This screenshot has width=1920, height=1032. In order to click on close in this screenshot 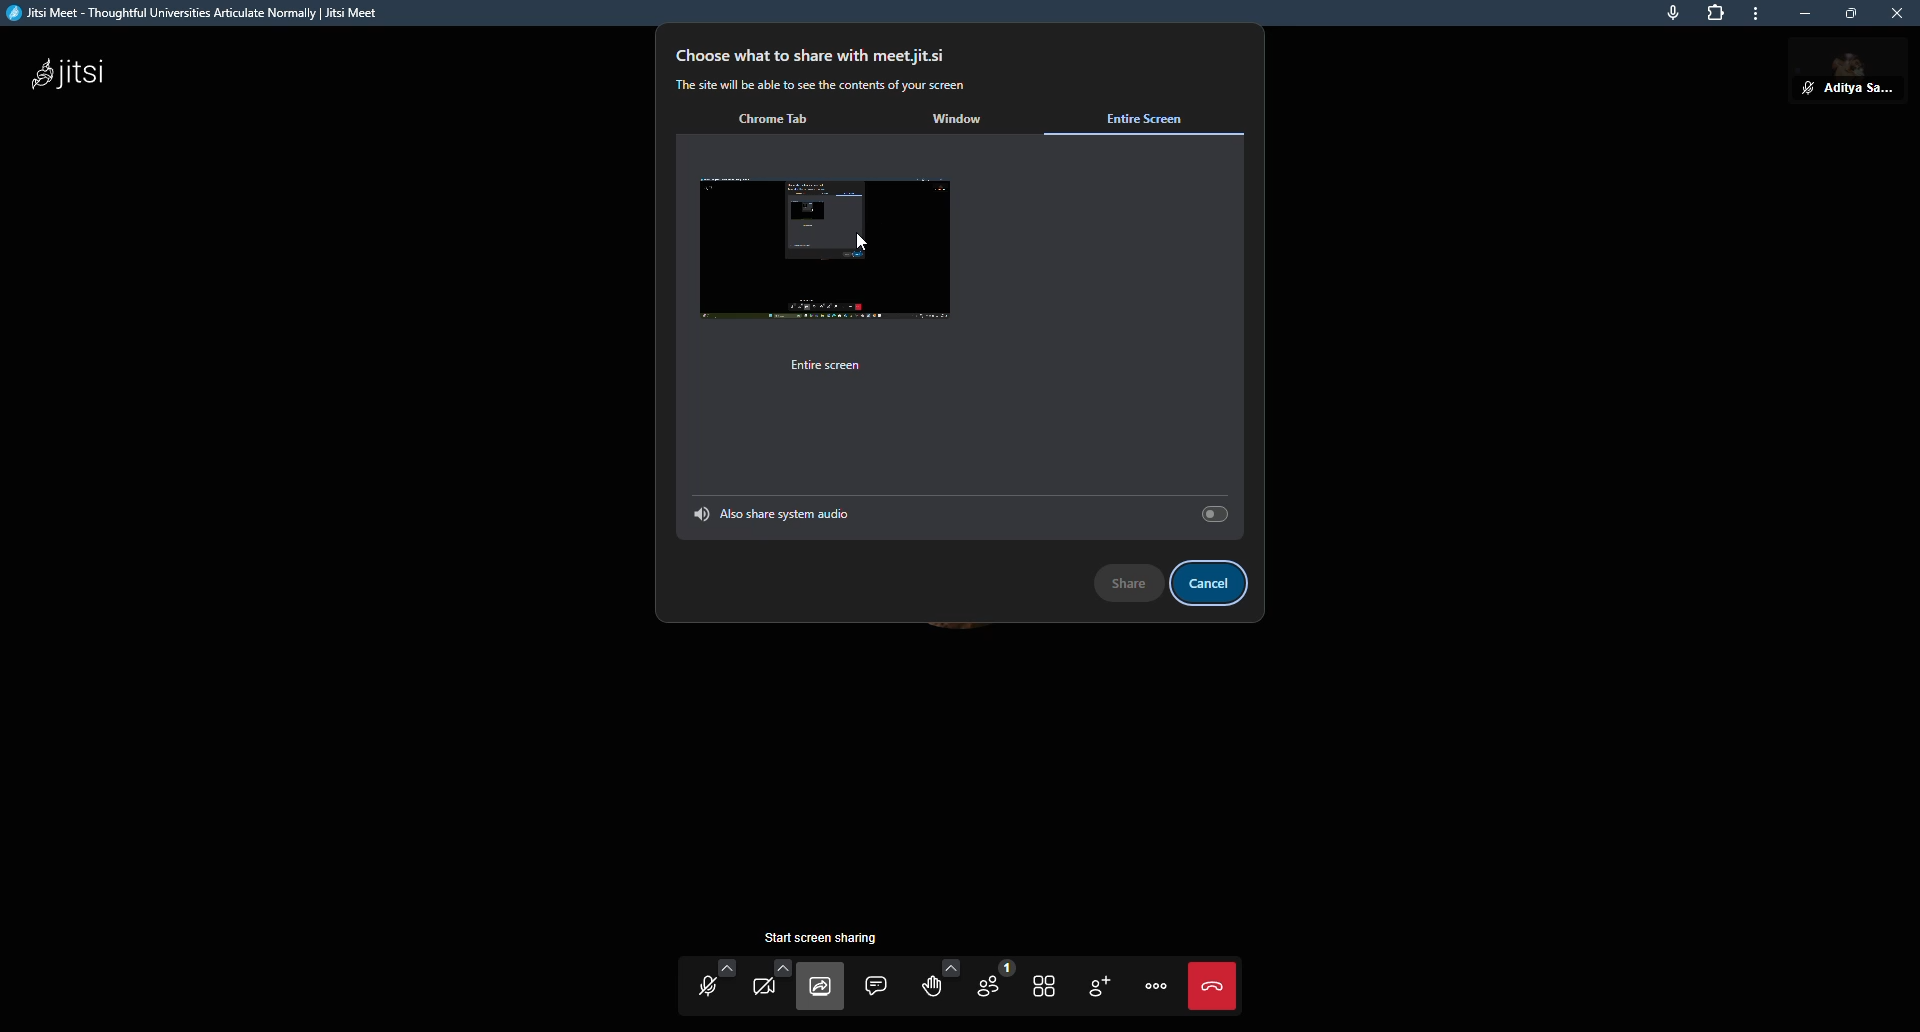, I will do `click(1897, 16)`.